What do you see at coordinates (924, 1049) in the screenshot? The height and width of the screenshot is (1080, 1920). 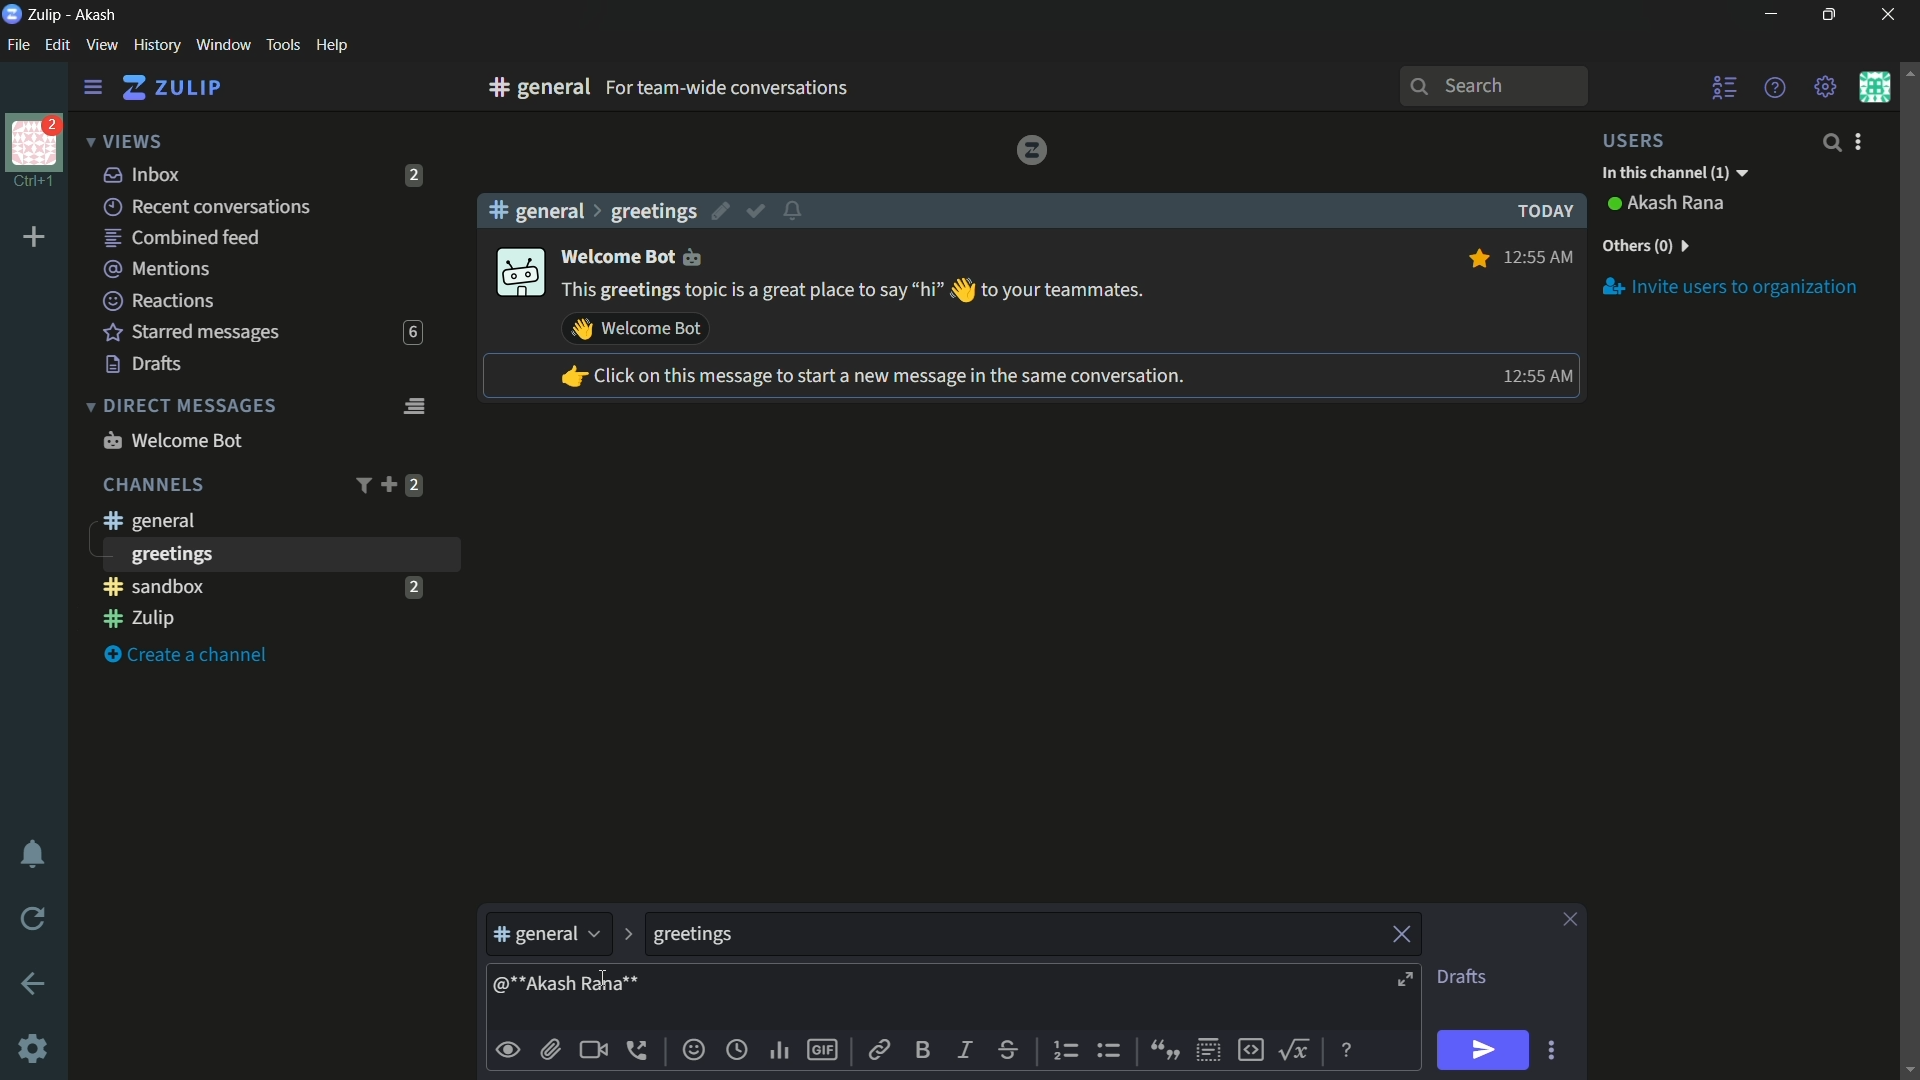 I see `bold` at bounding box center [924, 1049].